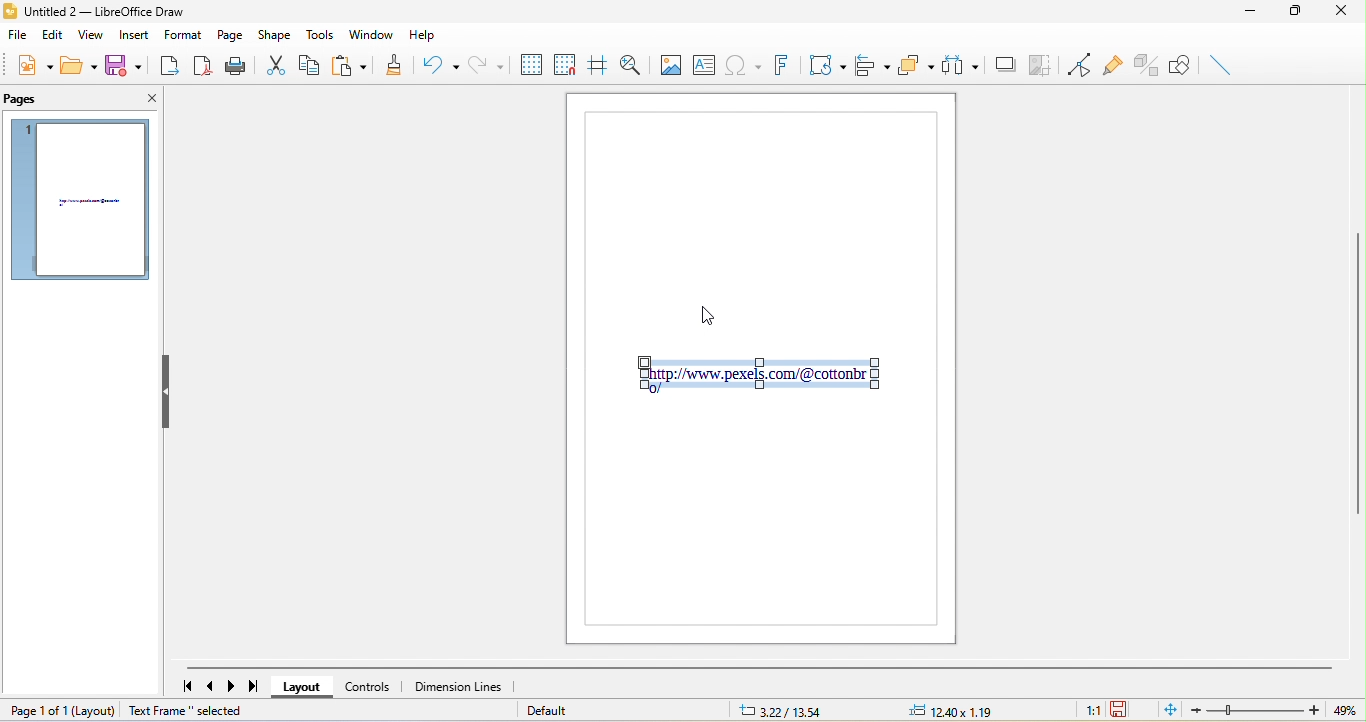 The image size is (1366, 722). What do you see at coordinates (170, 65) in the screenshot?
I see `export` at bounding box center [170, 65].